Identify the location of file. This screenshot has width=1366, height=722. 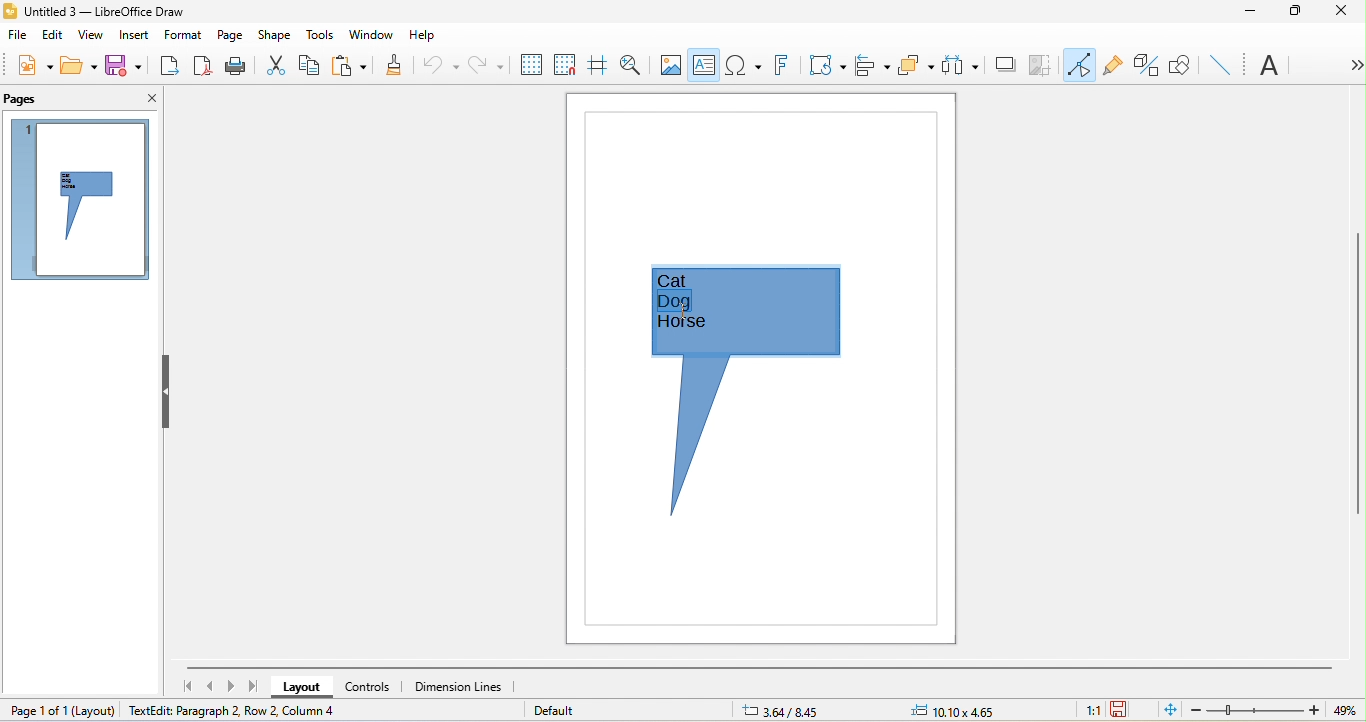
(18, 38).